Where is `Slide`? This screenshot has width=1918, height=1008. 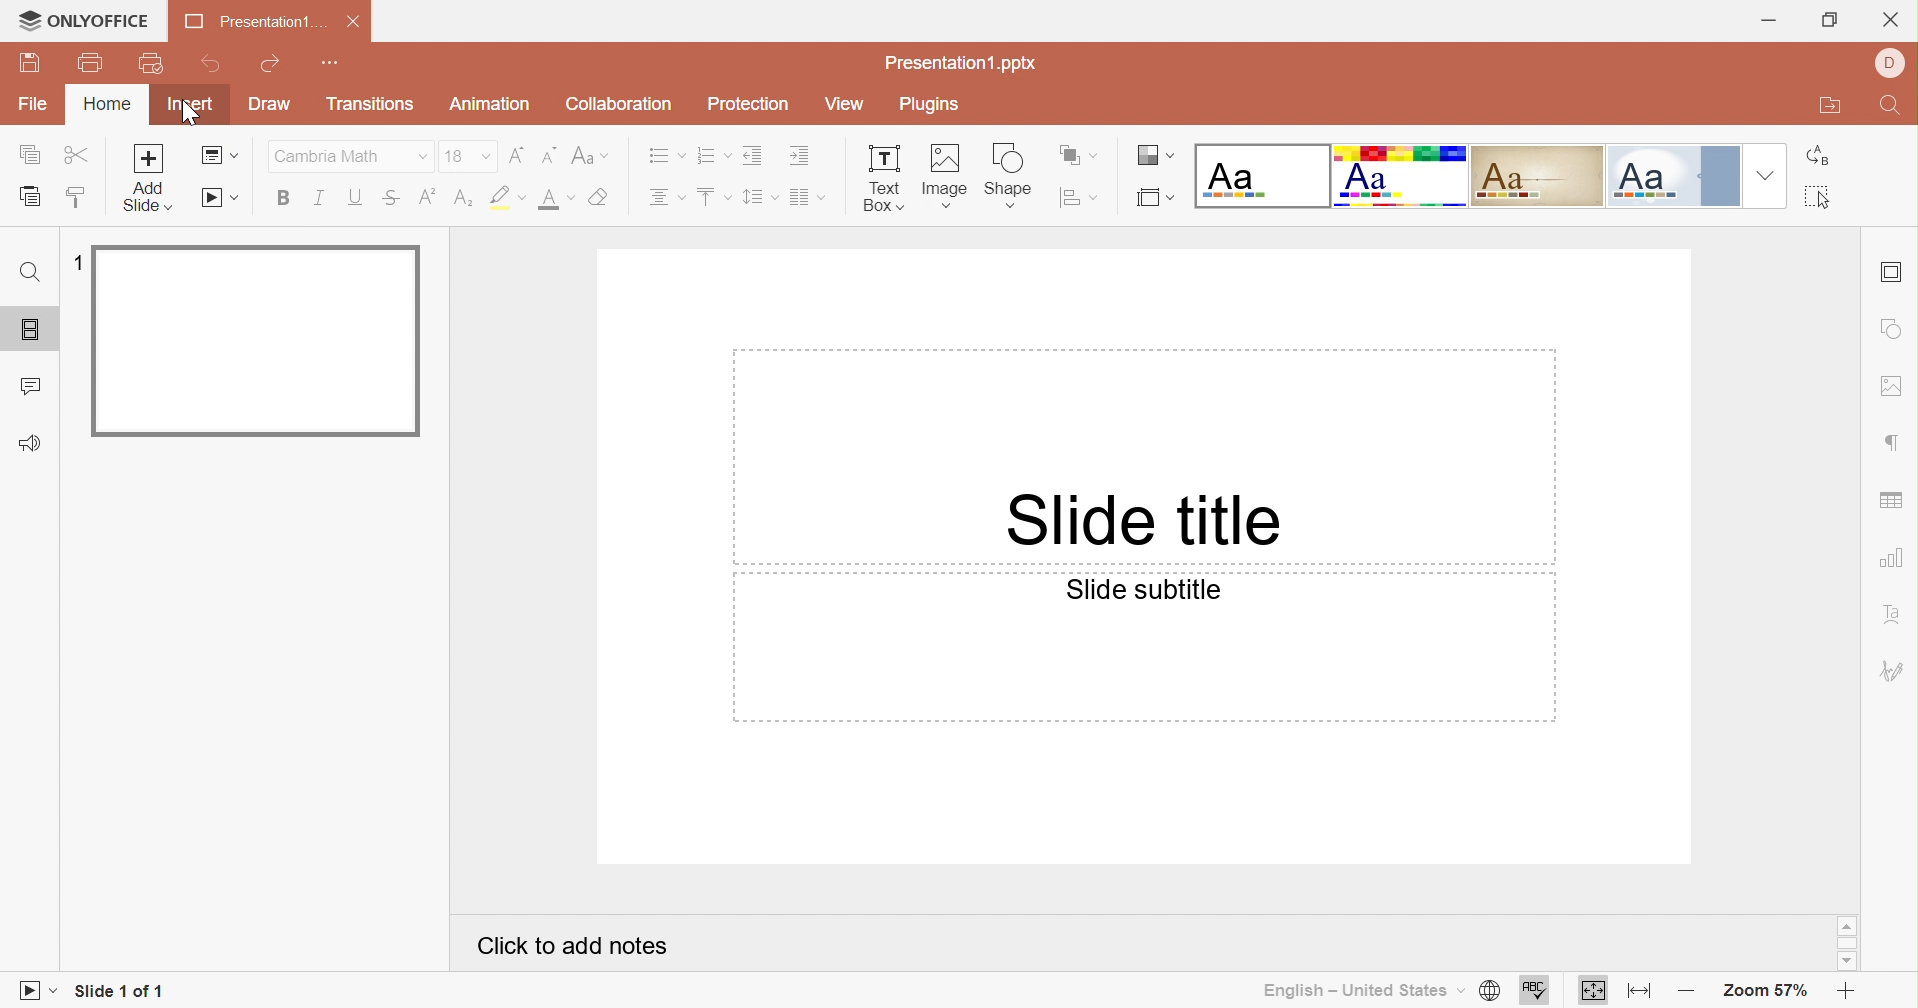 Slide is located at coordinates (257, 343).